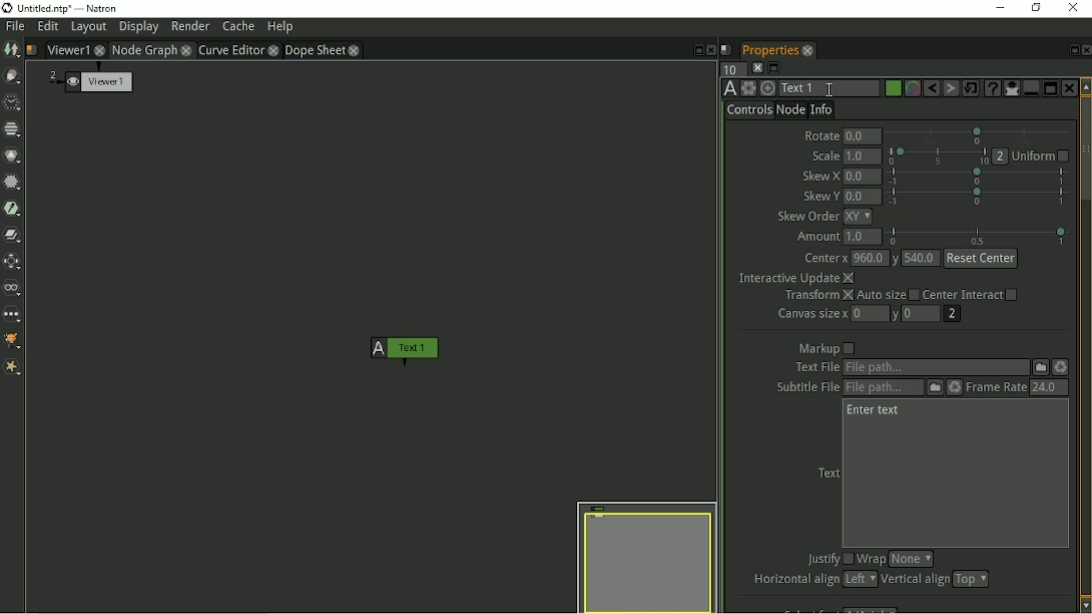 The width and height of the screenshot is (1092, 614). What do you see at coordinates (98, 81) in the screenshot?
I see `Viewer 1` at bounding box center [98, 81].